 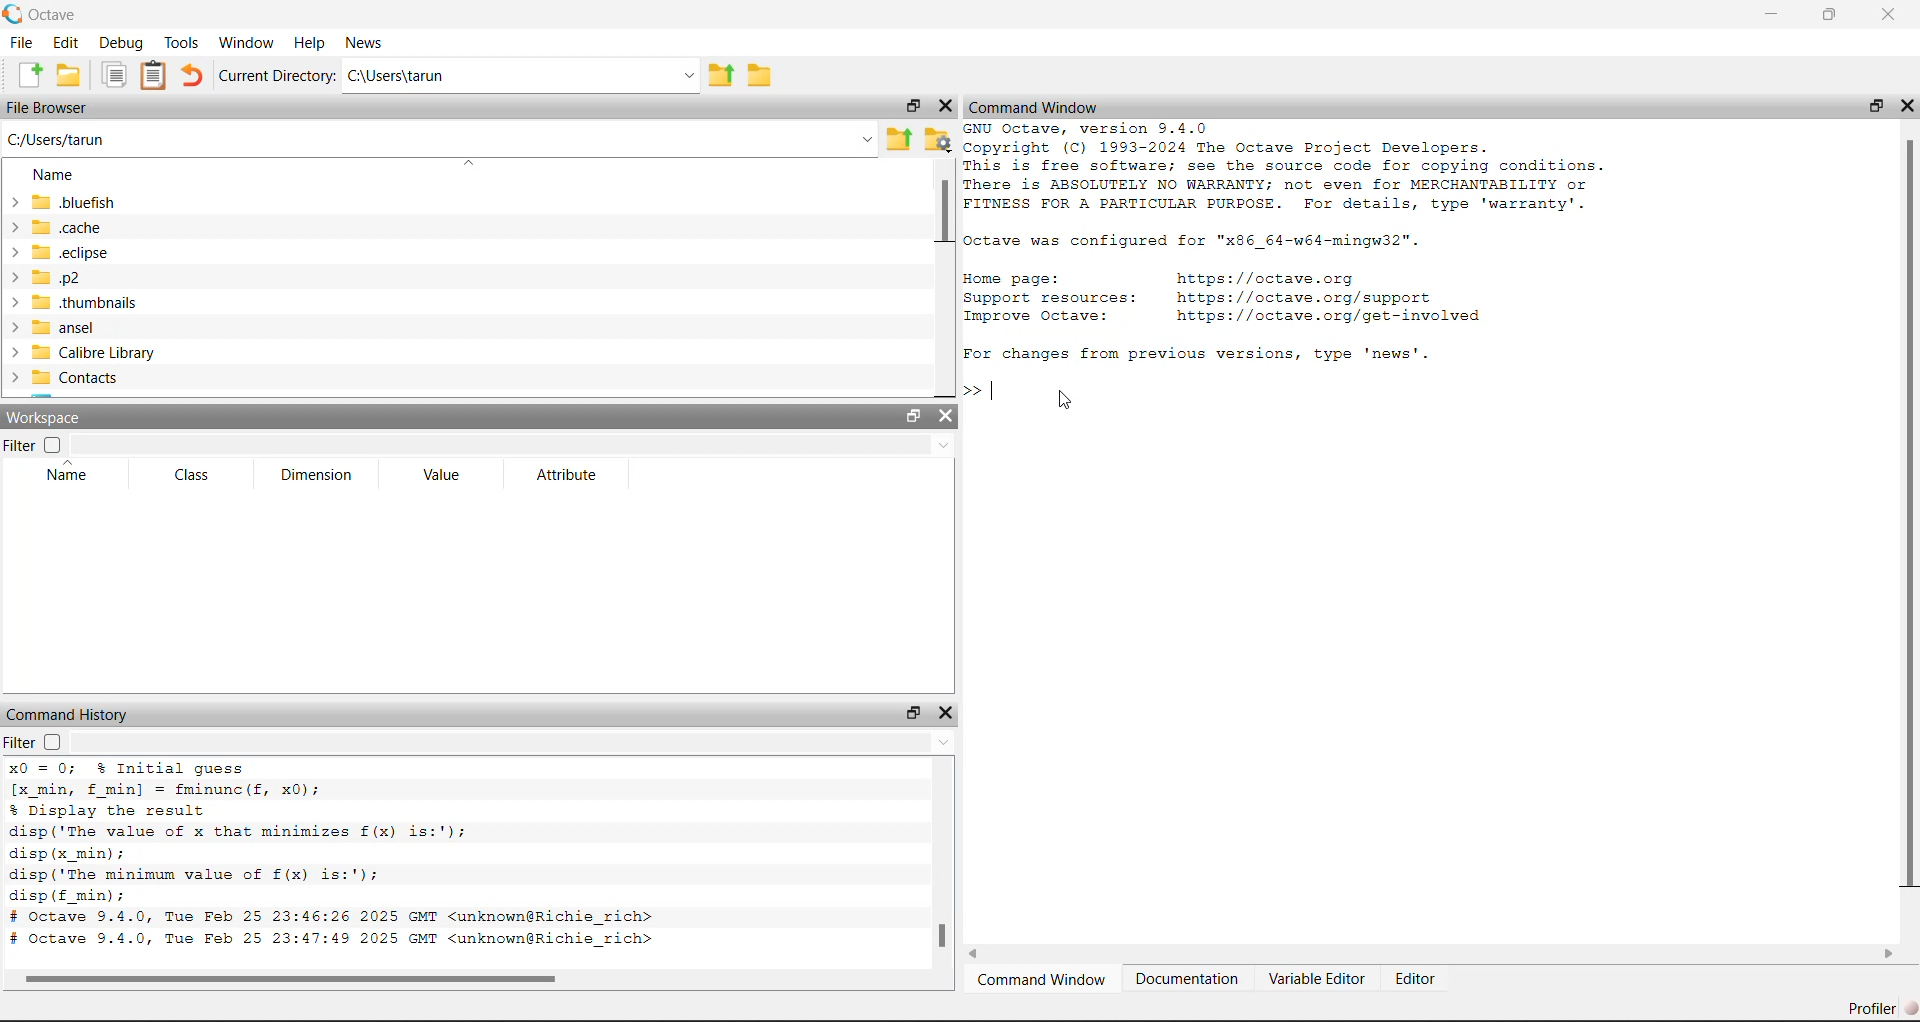 I want to click on Maximize/Restore, so click(x=911, y=102).